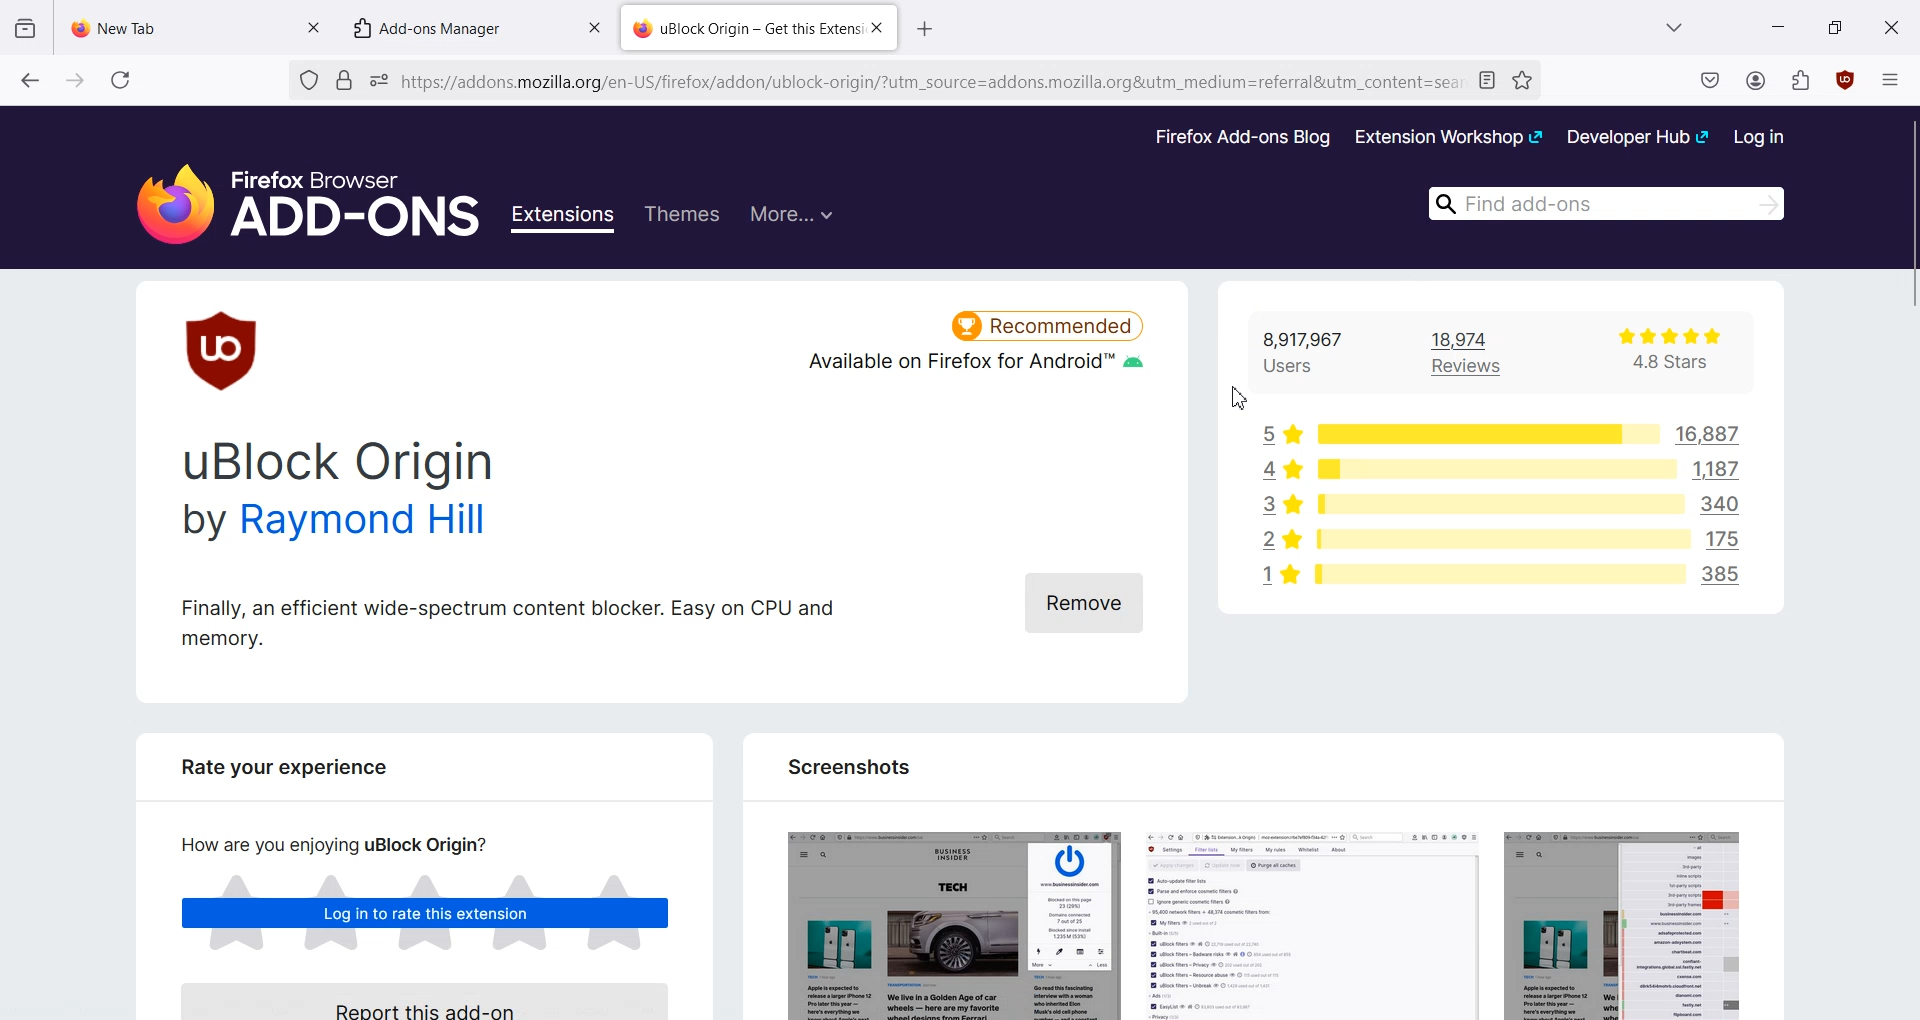 This screenshot has width=1920, height=1020. I want to click on Cursor, so click(1234, 401).